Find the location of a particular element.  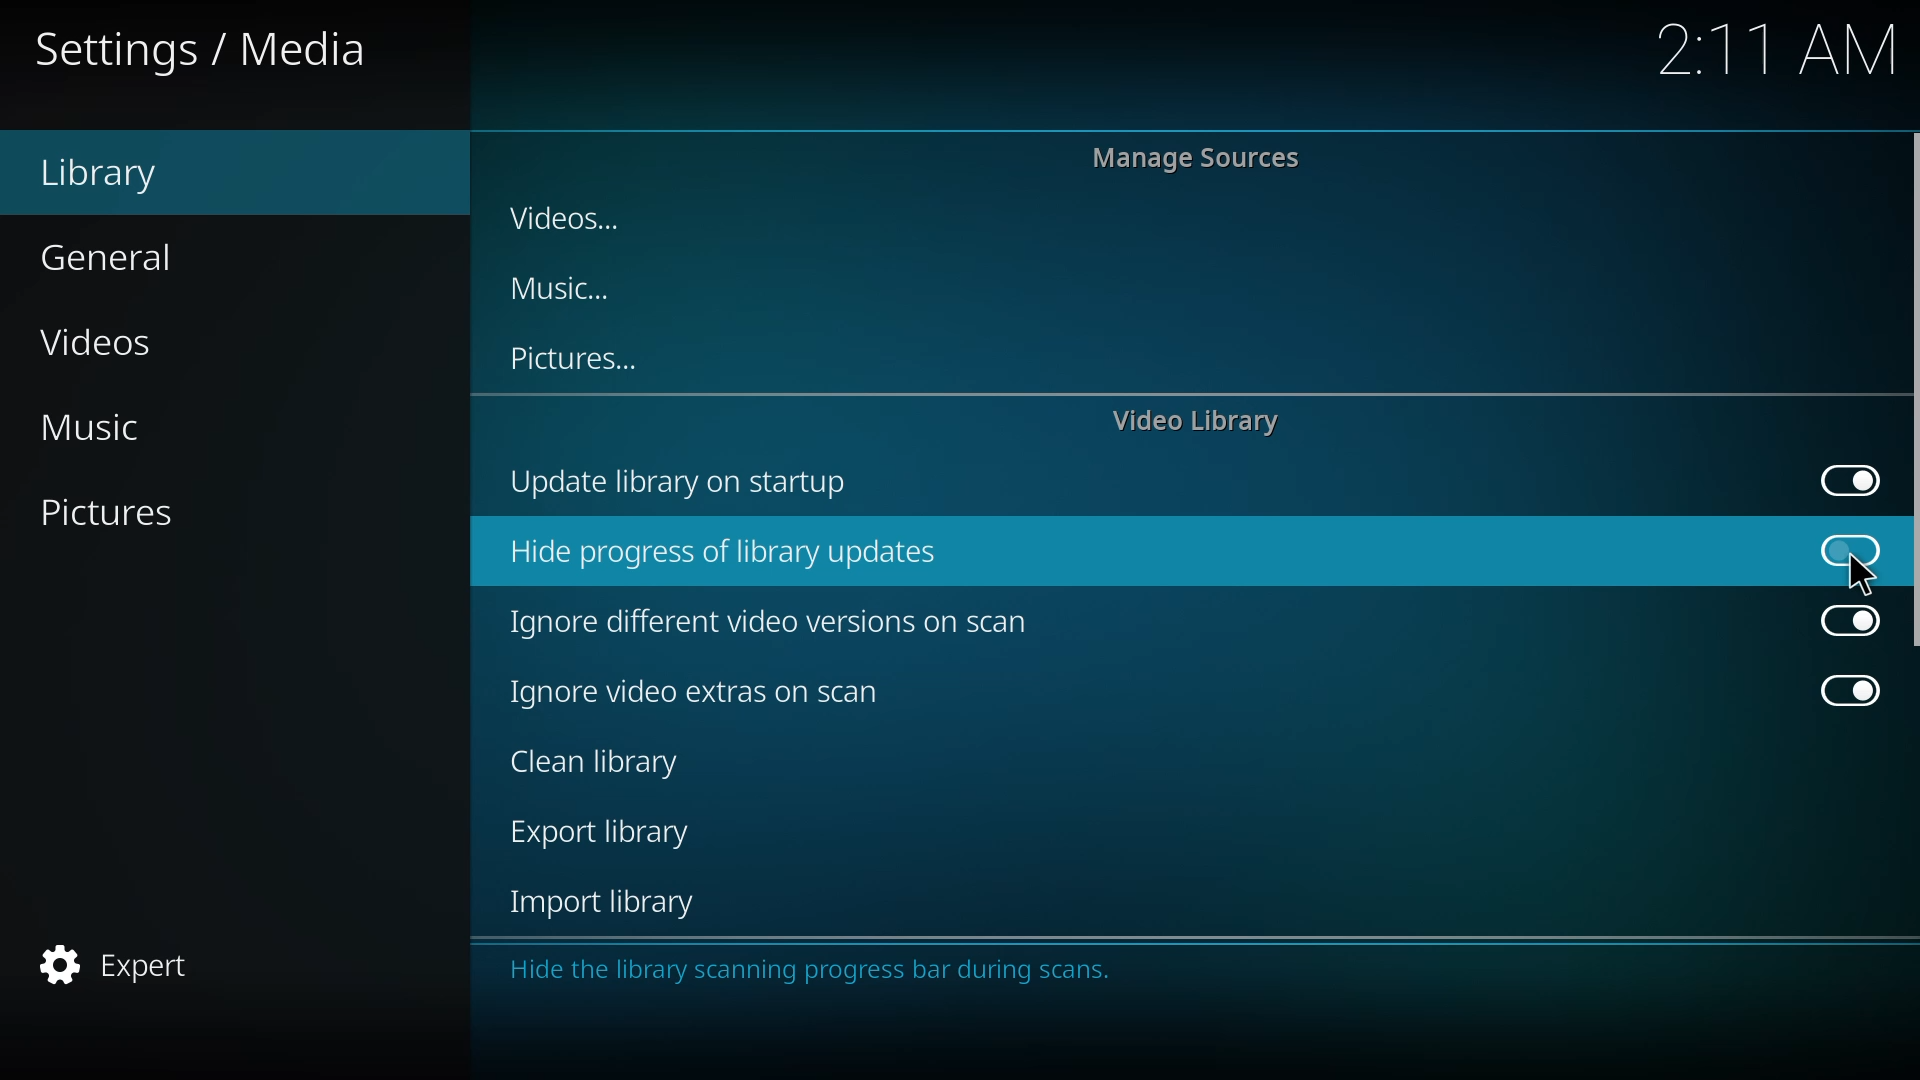

update library on startup is located at coordinates (698, 483).